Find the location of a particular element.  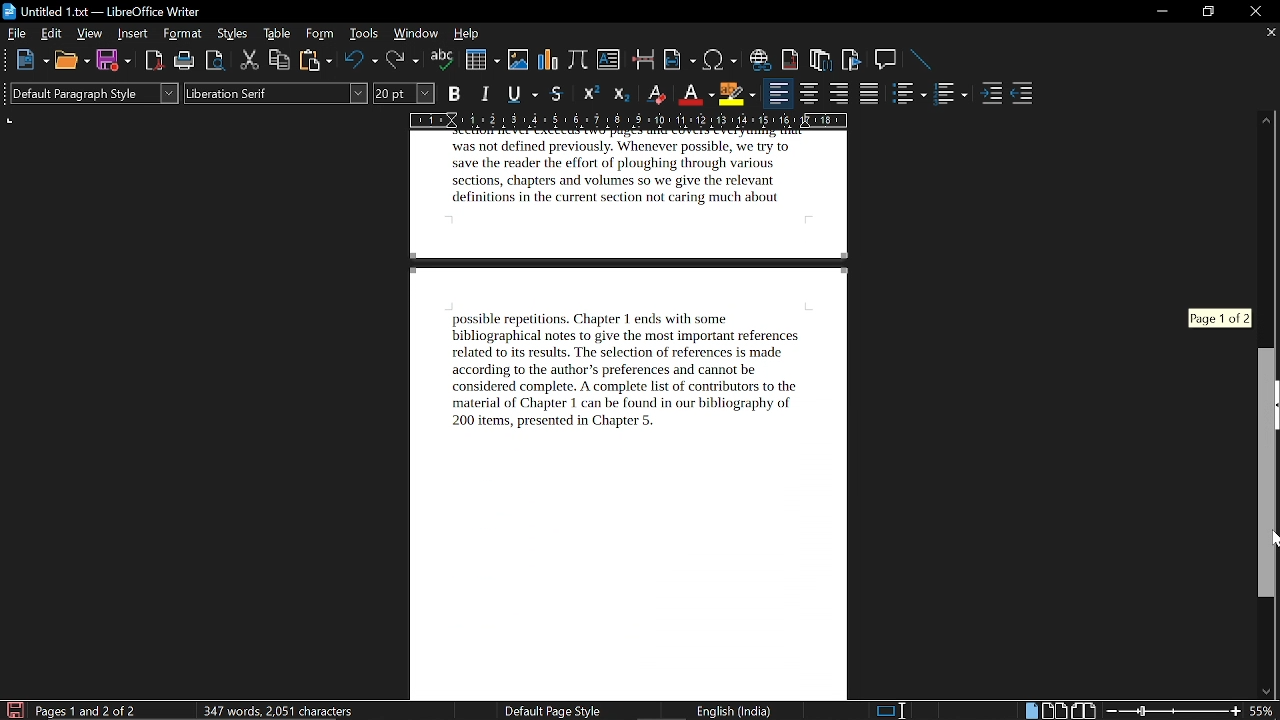

italic is located at coordinates (488, 92).